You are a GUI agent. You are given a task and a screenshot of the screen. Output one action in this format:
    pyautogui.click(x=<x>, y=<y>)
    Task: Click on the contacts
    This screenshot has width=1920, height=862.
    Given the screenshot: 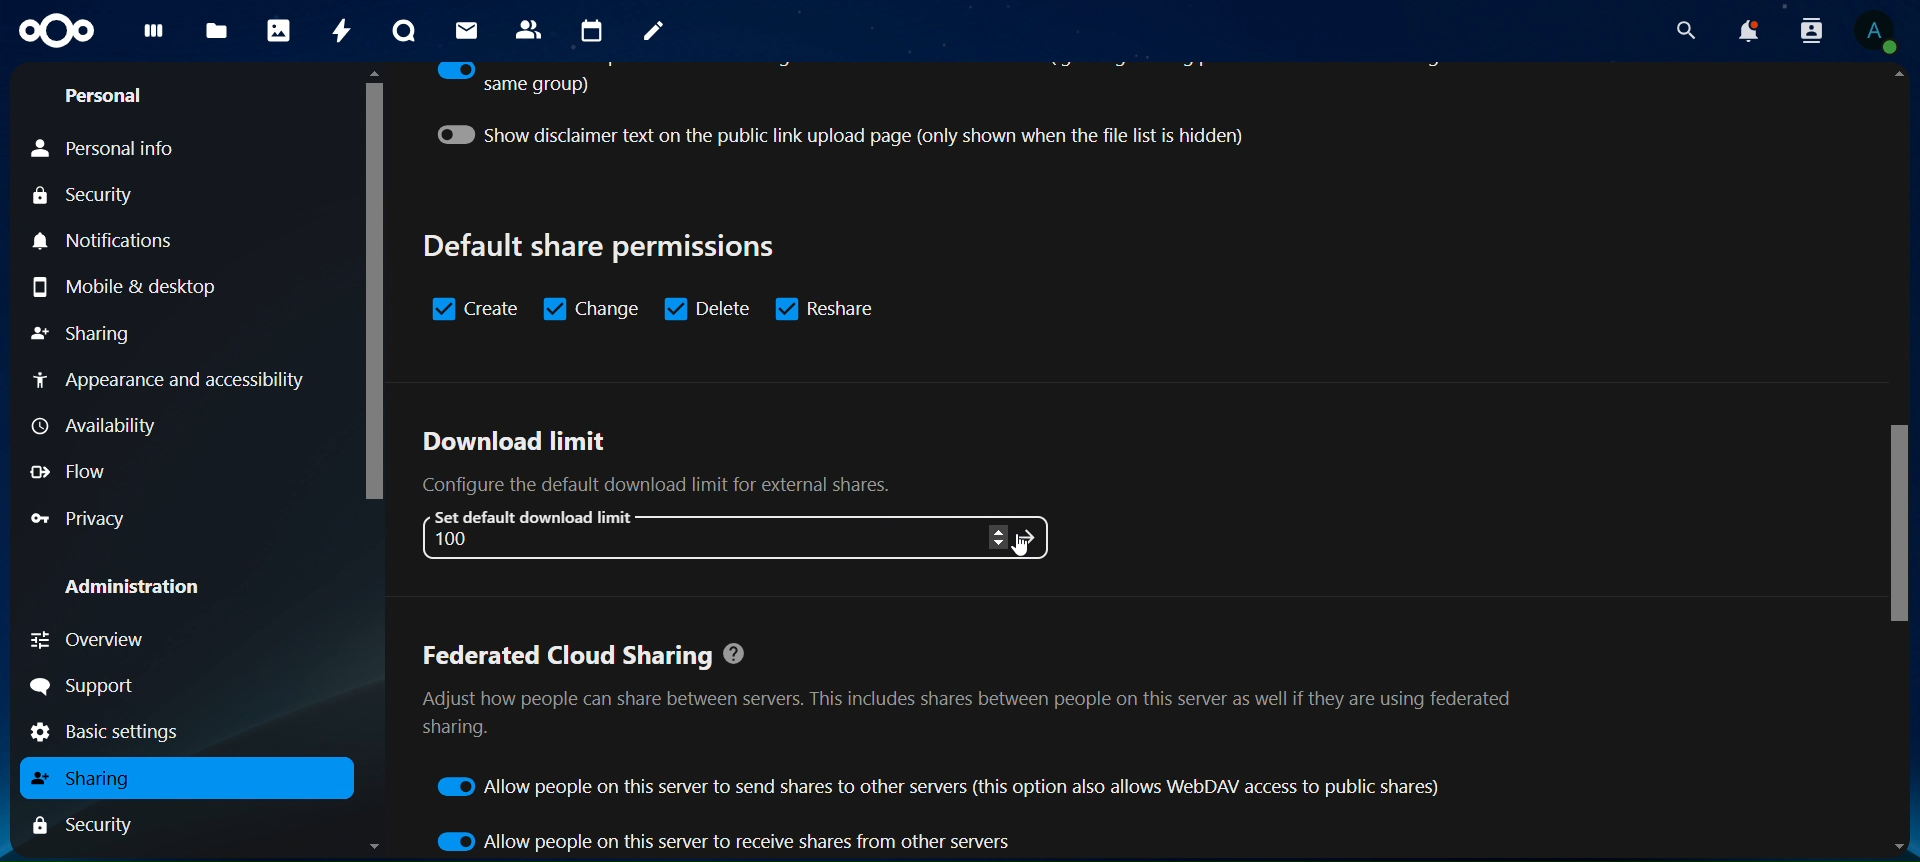 What is the action you would take?
    pyautogui.click(x=532, y=29)
    